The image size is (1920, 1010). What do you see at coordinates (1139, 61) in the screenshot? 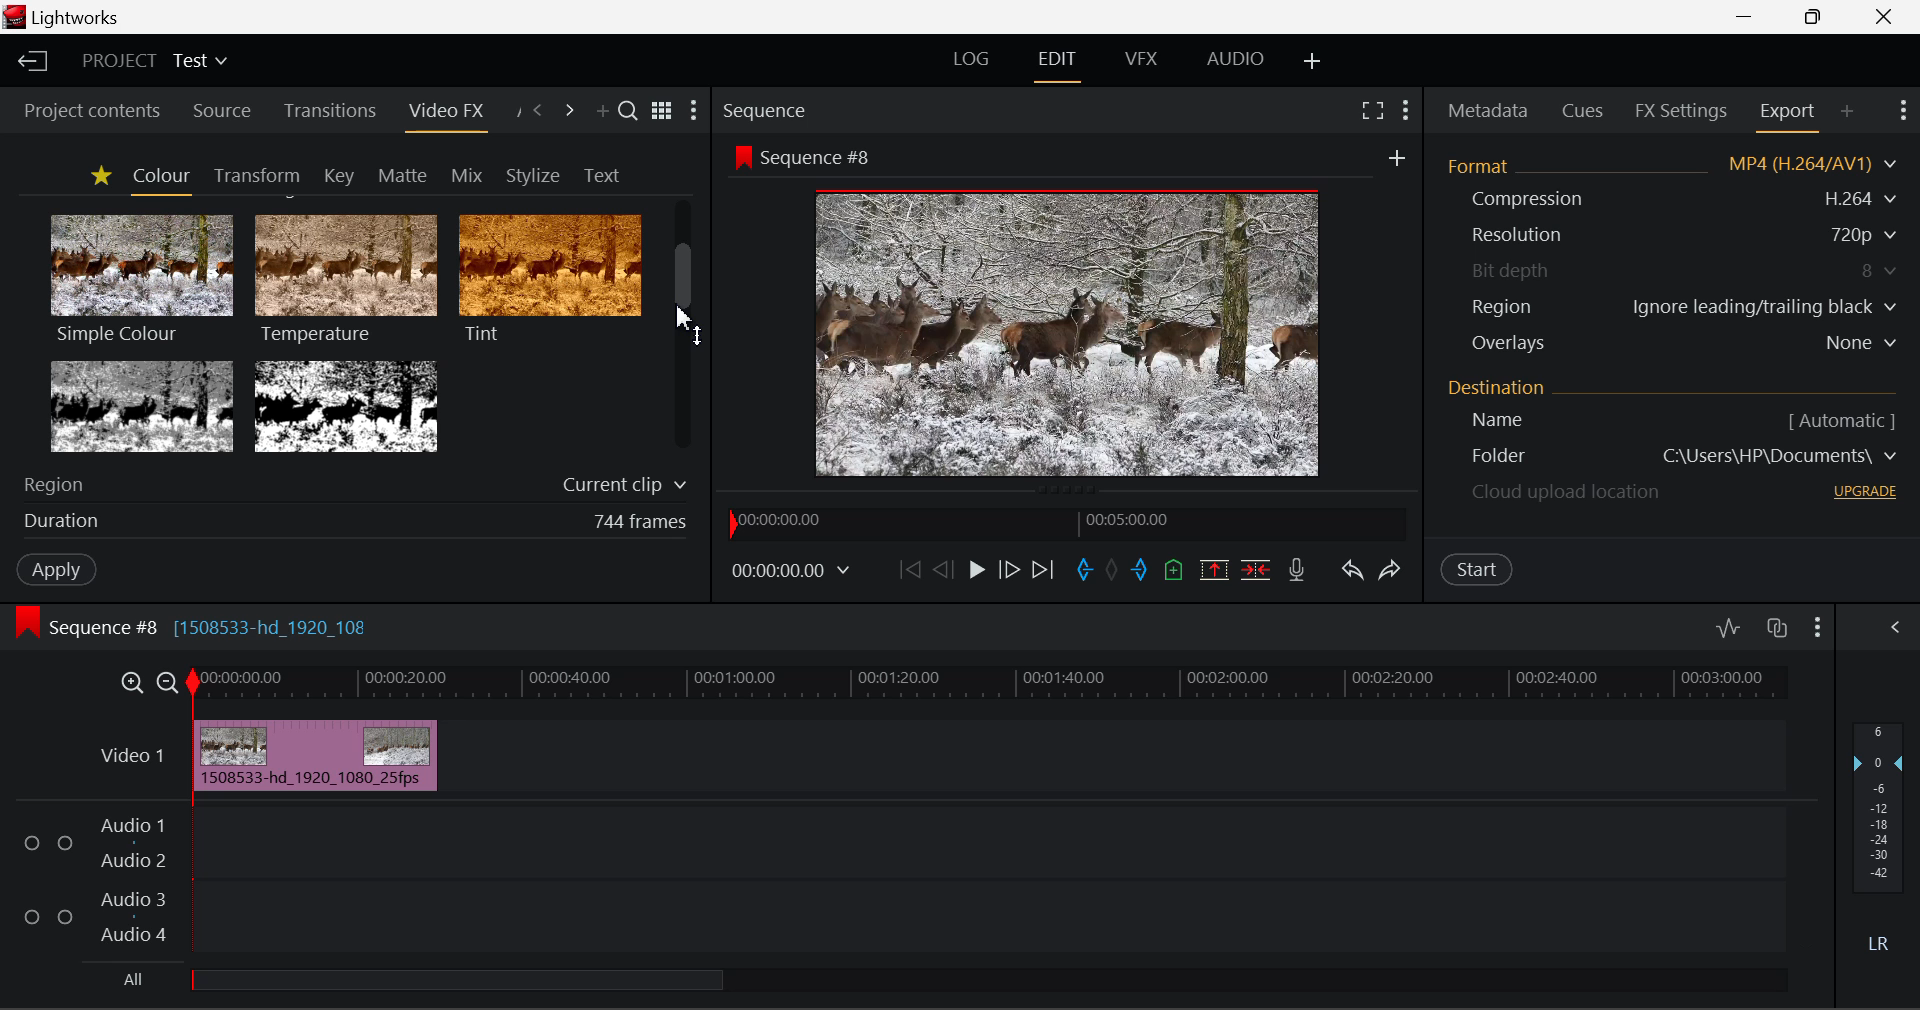
I see `VFX Layout` at bounding box center [1139, 61].